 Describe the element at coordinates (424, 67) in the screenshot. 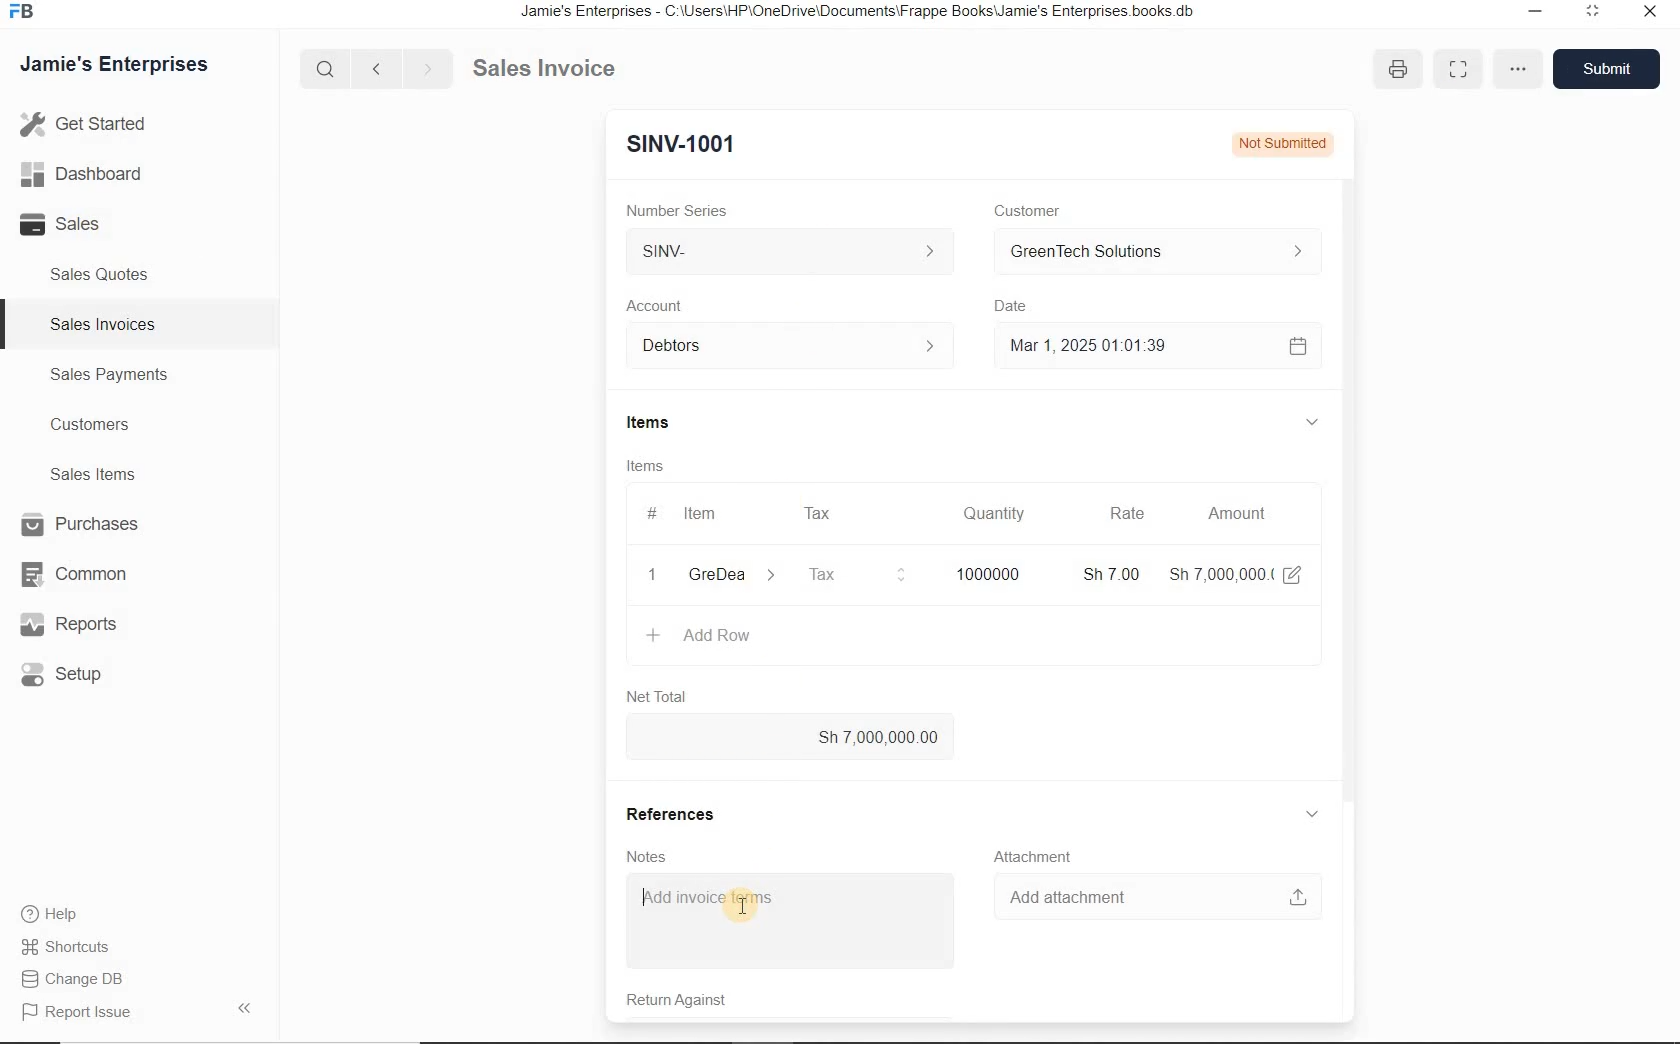

I see `next page` at that location.